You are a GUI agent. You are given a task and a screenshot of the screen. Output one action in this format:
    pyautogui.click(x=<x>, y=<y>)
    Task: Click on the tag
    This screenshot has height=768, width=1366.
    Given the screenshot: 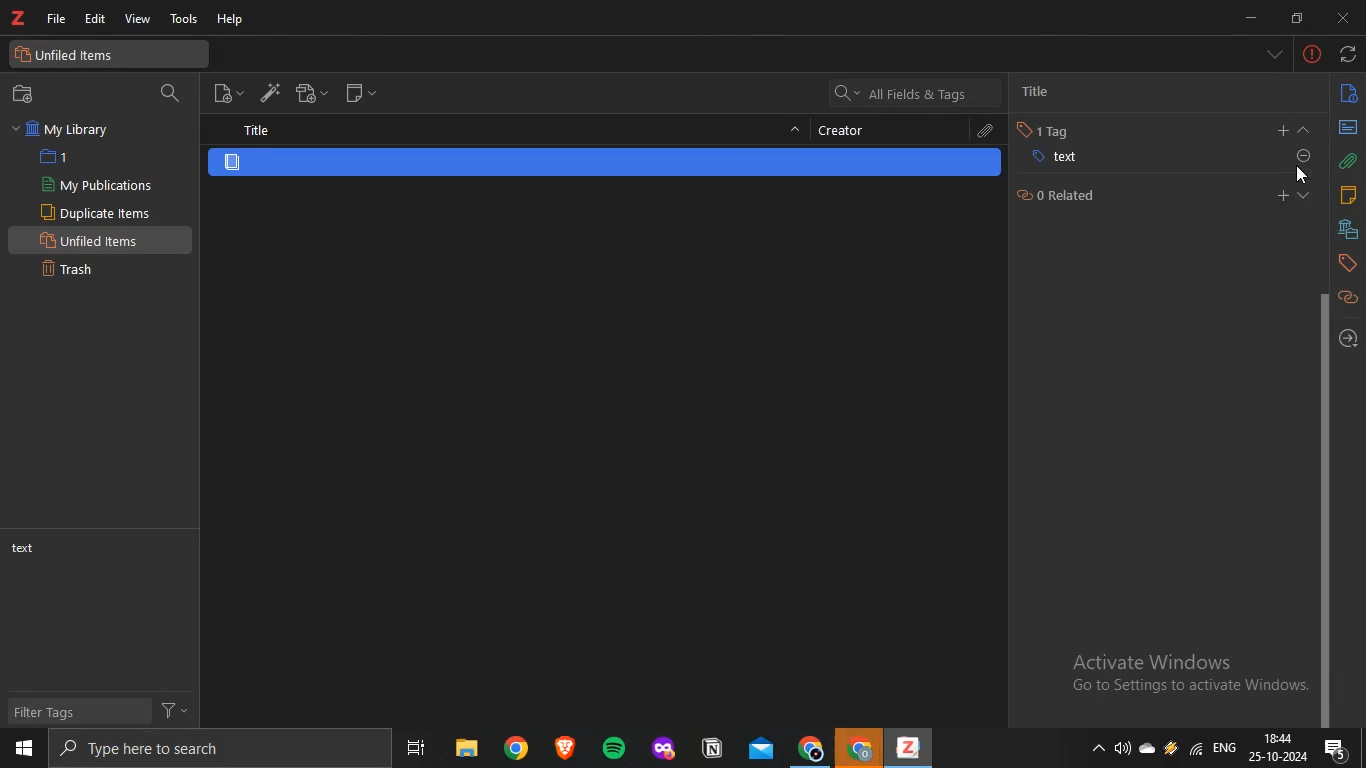 What is the action you would take?
    pyautogui.click(x=1047, y=131)
    